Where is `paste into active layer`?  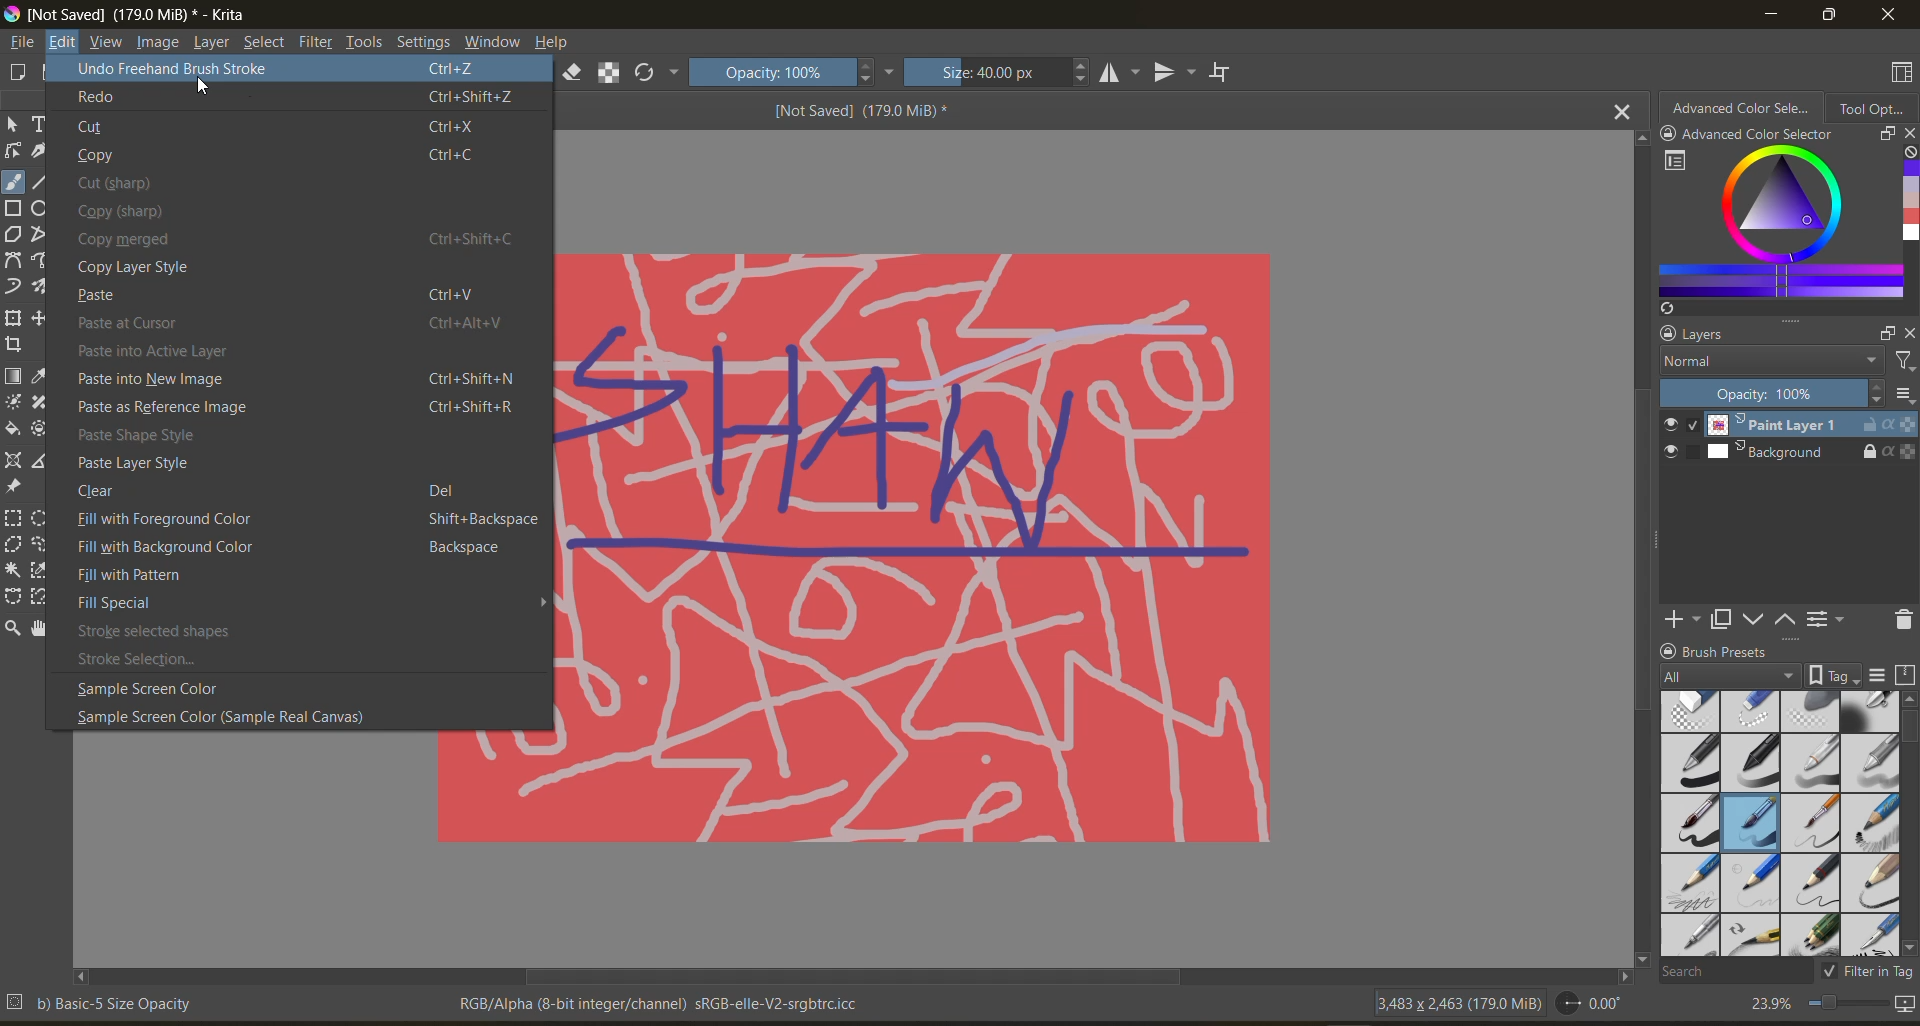
paste into active layer is located at coordinates (169, 351).